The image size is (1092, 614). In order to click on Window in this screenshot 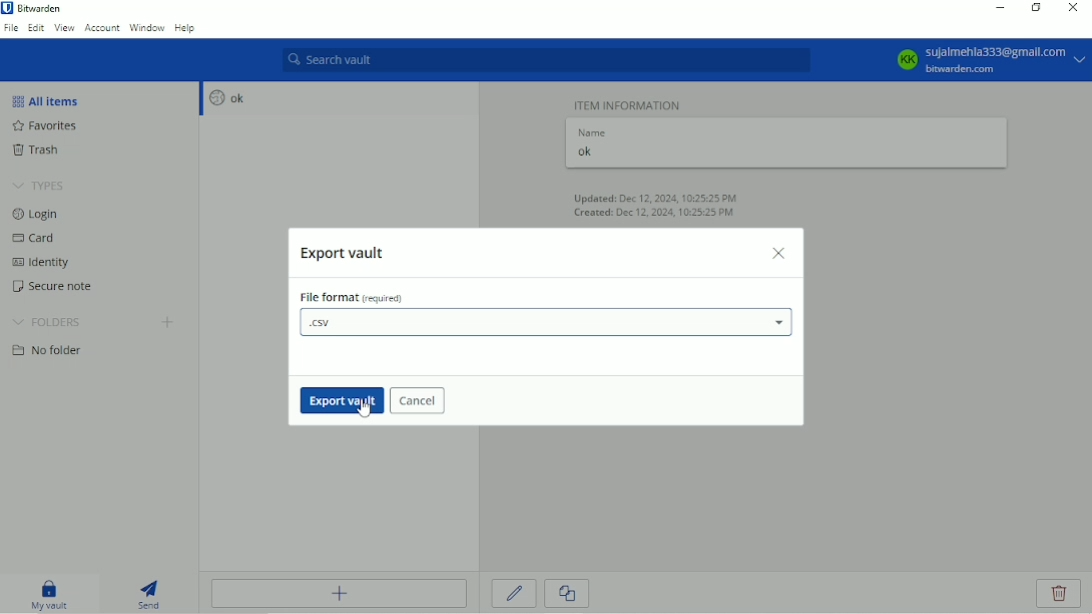, I will do `click(147, 27)`.